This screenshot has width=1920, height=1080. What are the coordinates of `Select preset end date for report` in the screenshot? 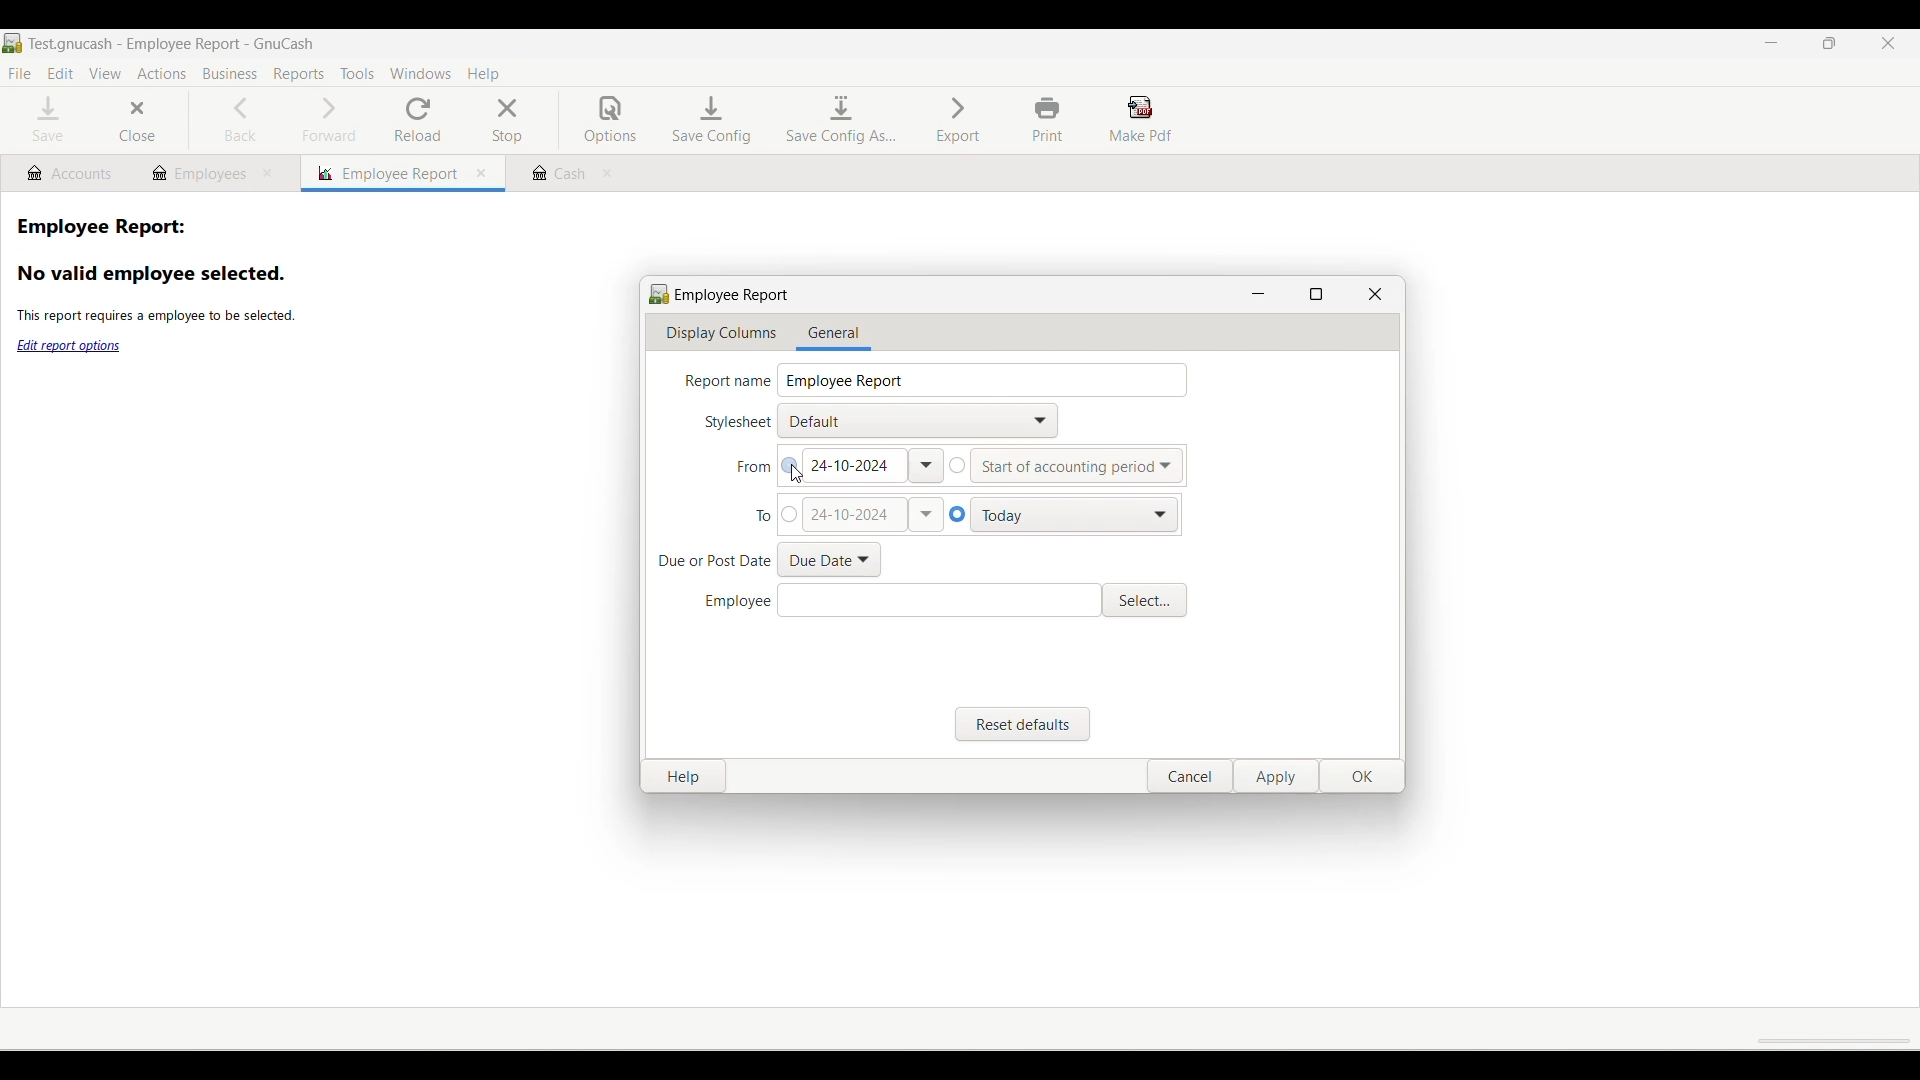 It's located at (958, 515).